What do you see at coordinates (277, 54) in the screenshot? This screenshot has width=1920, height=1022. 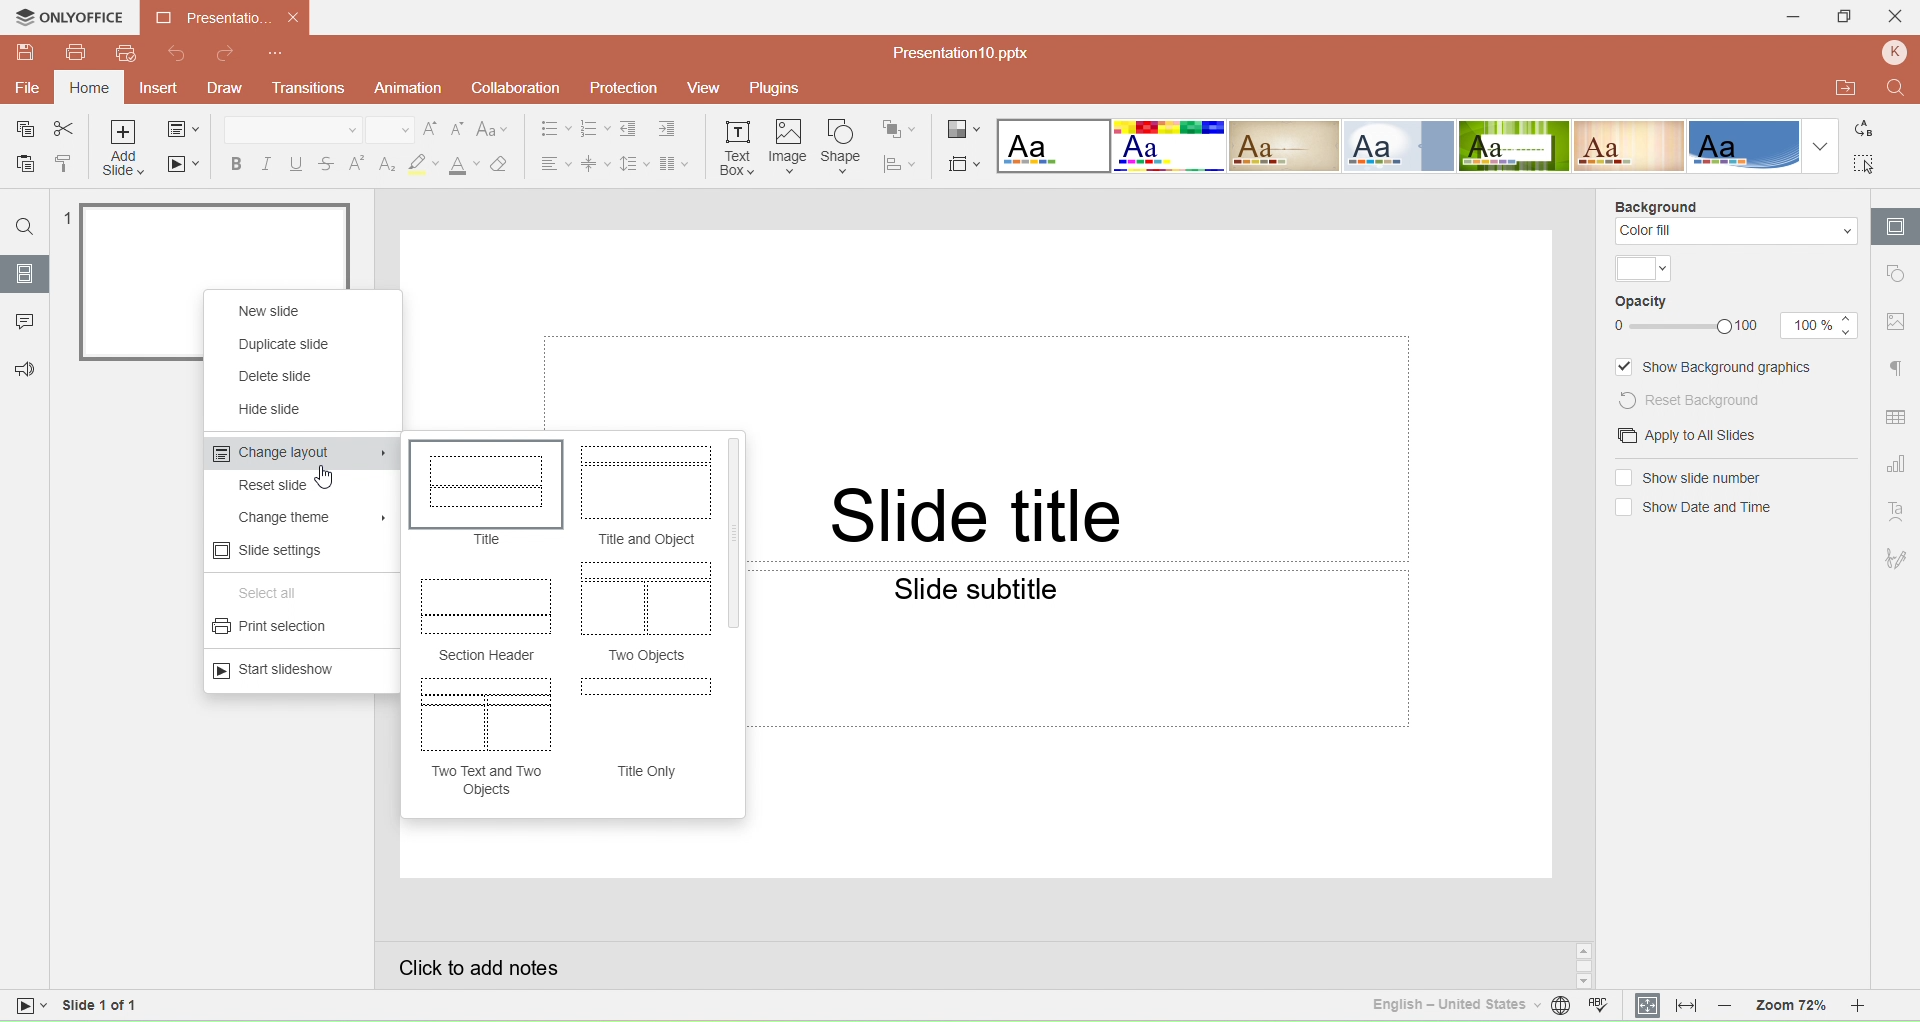 I see `Customize quick access toolbar` at bounding box center [277, 54].